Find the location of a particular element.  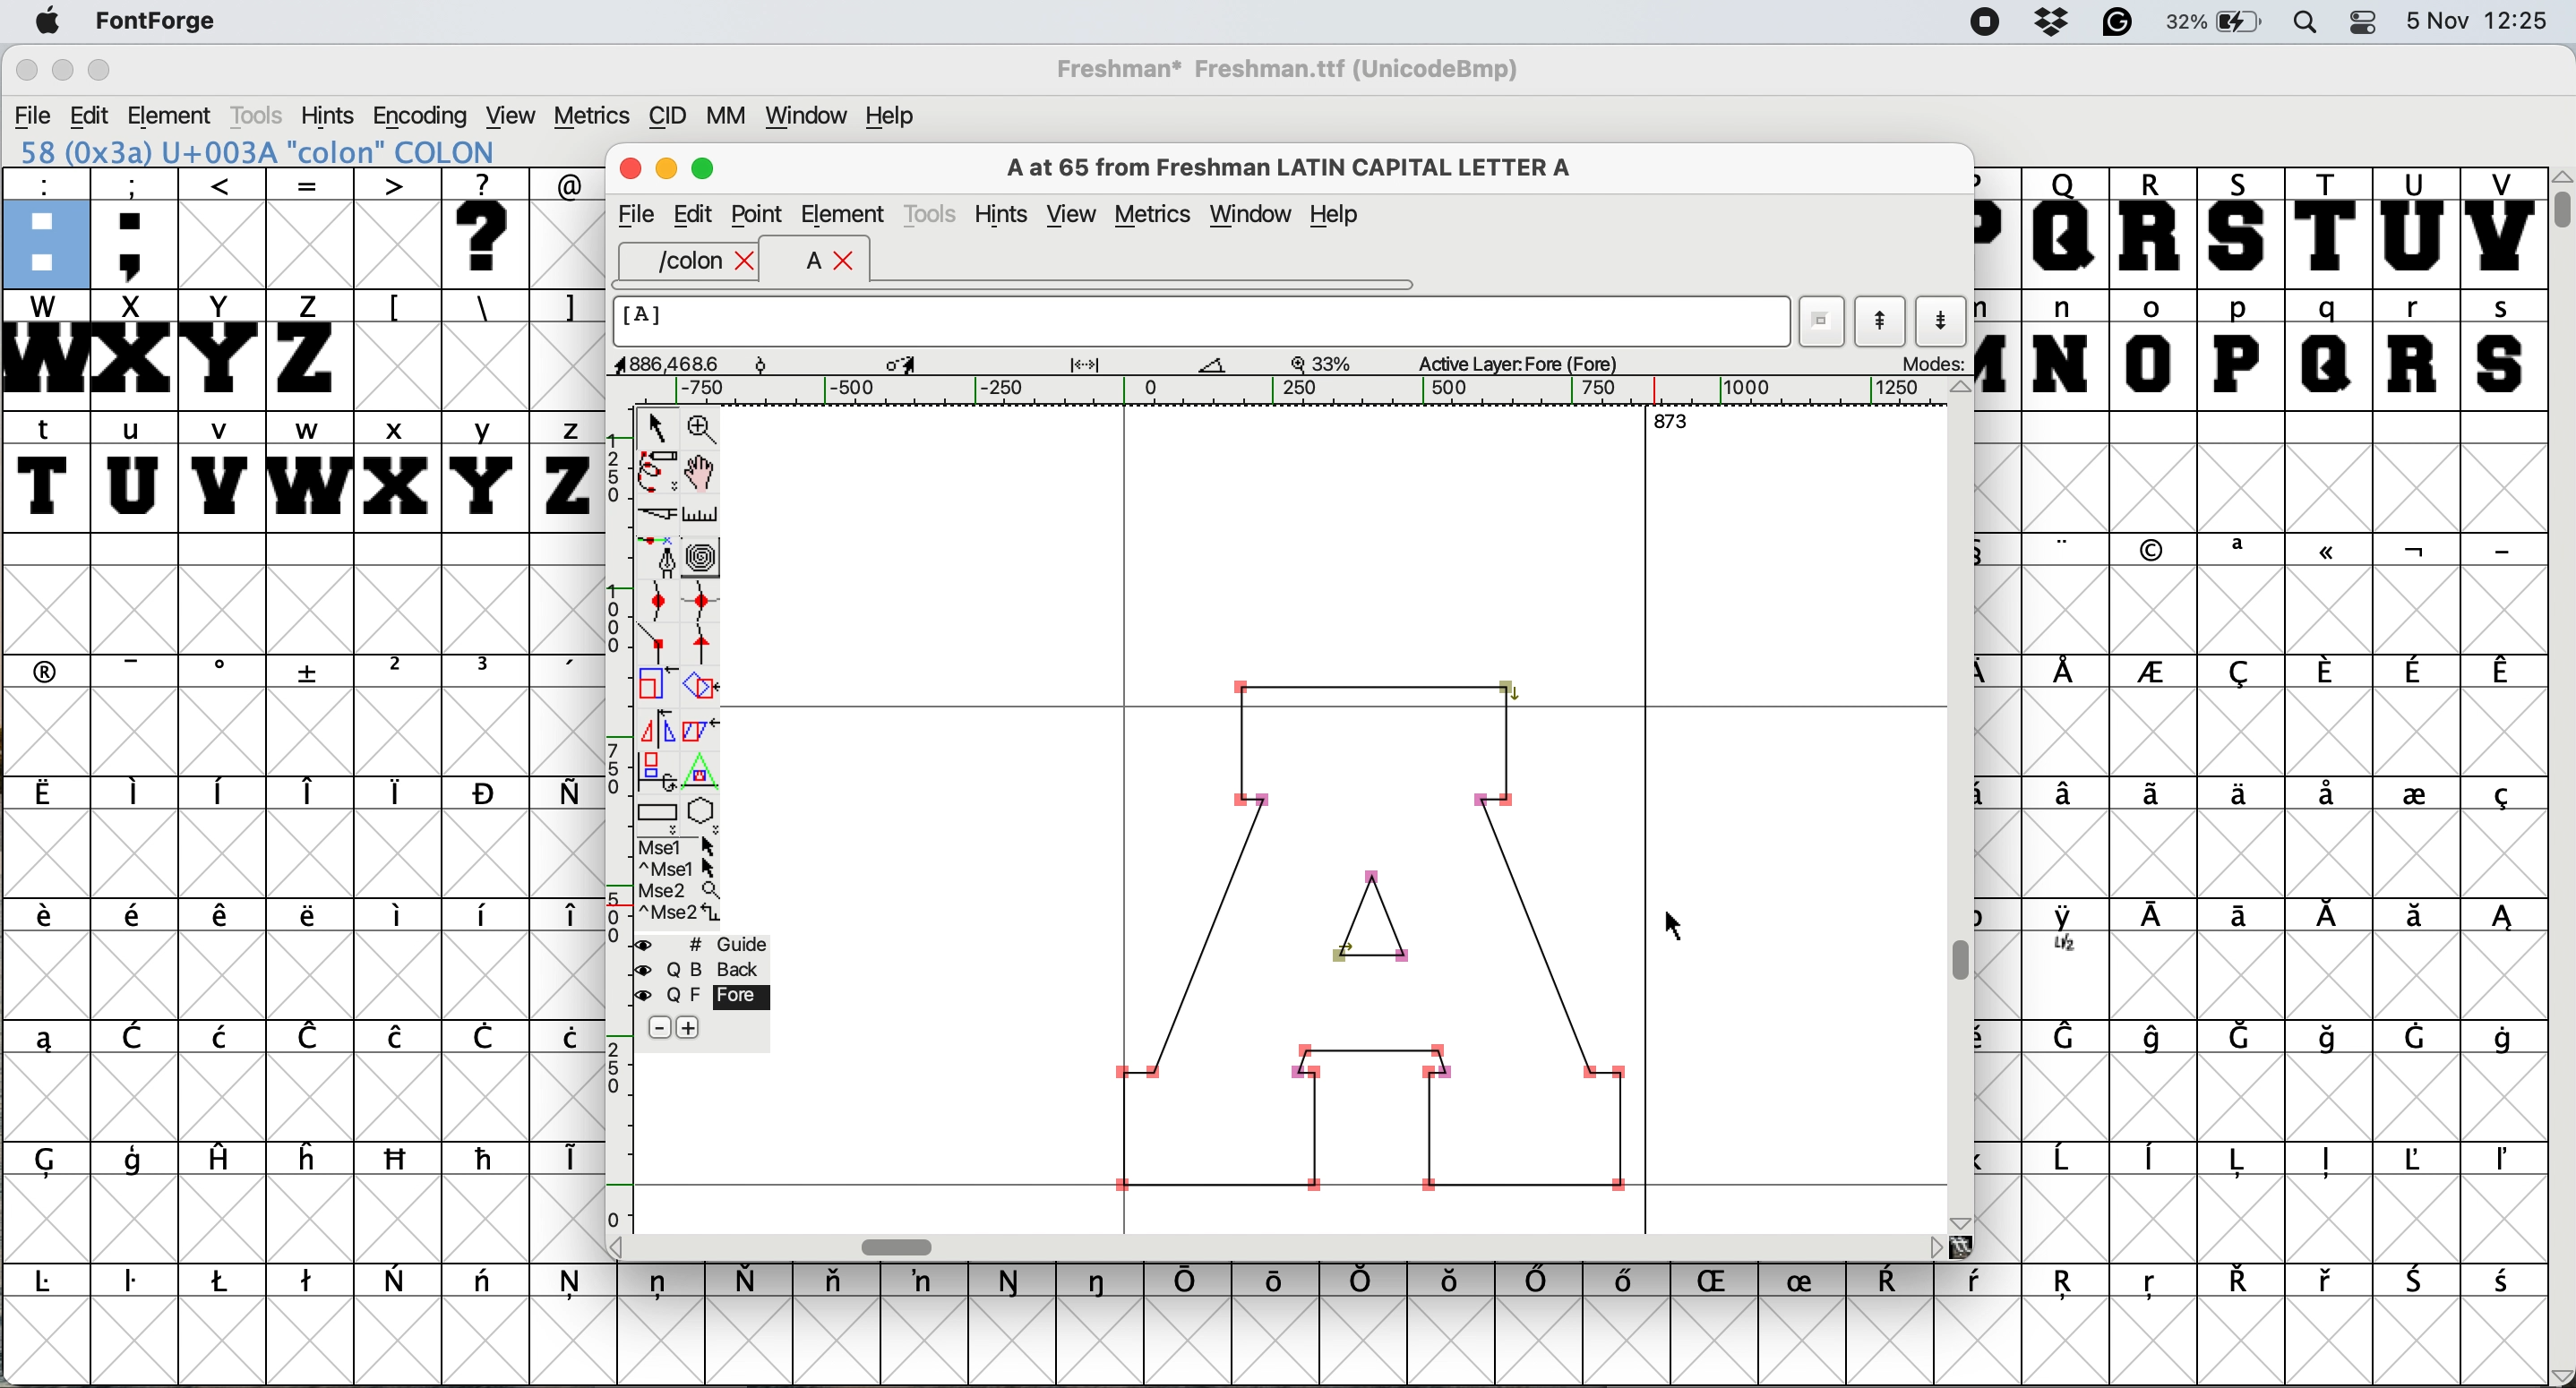

symbol is located at coordinates (1541, 1282).